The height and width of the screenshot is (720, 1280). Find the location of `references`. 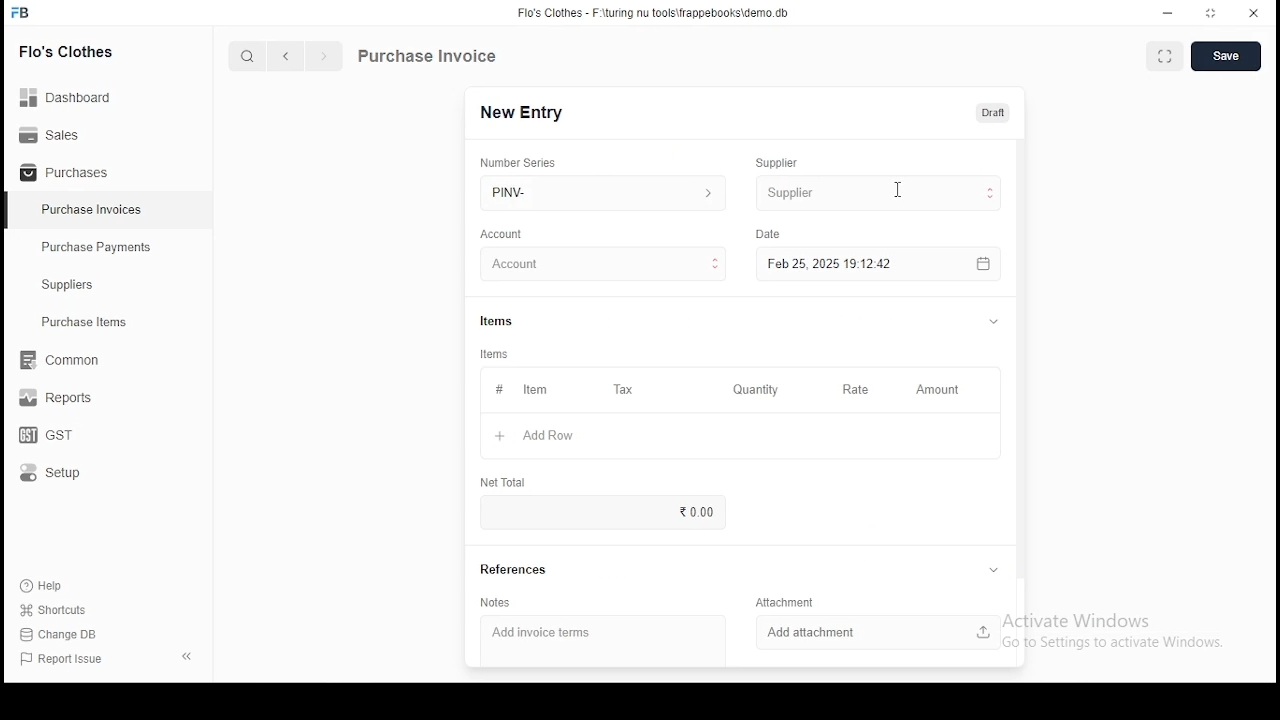

references is located at coordinates (515, 570).